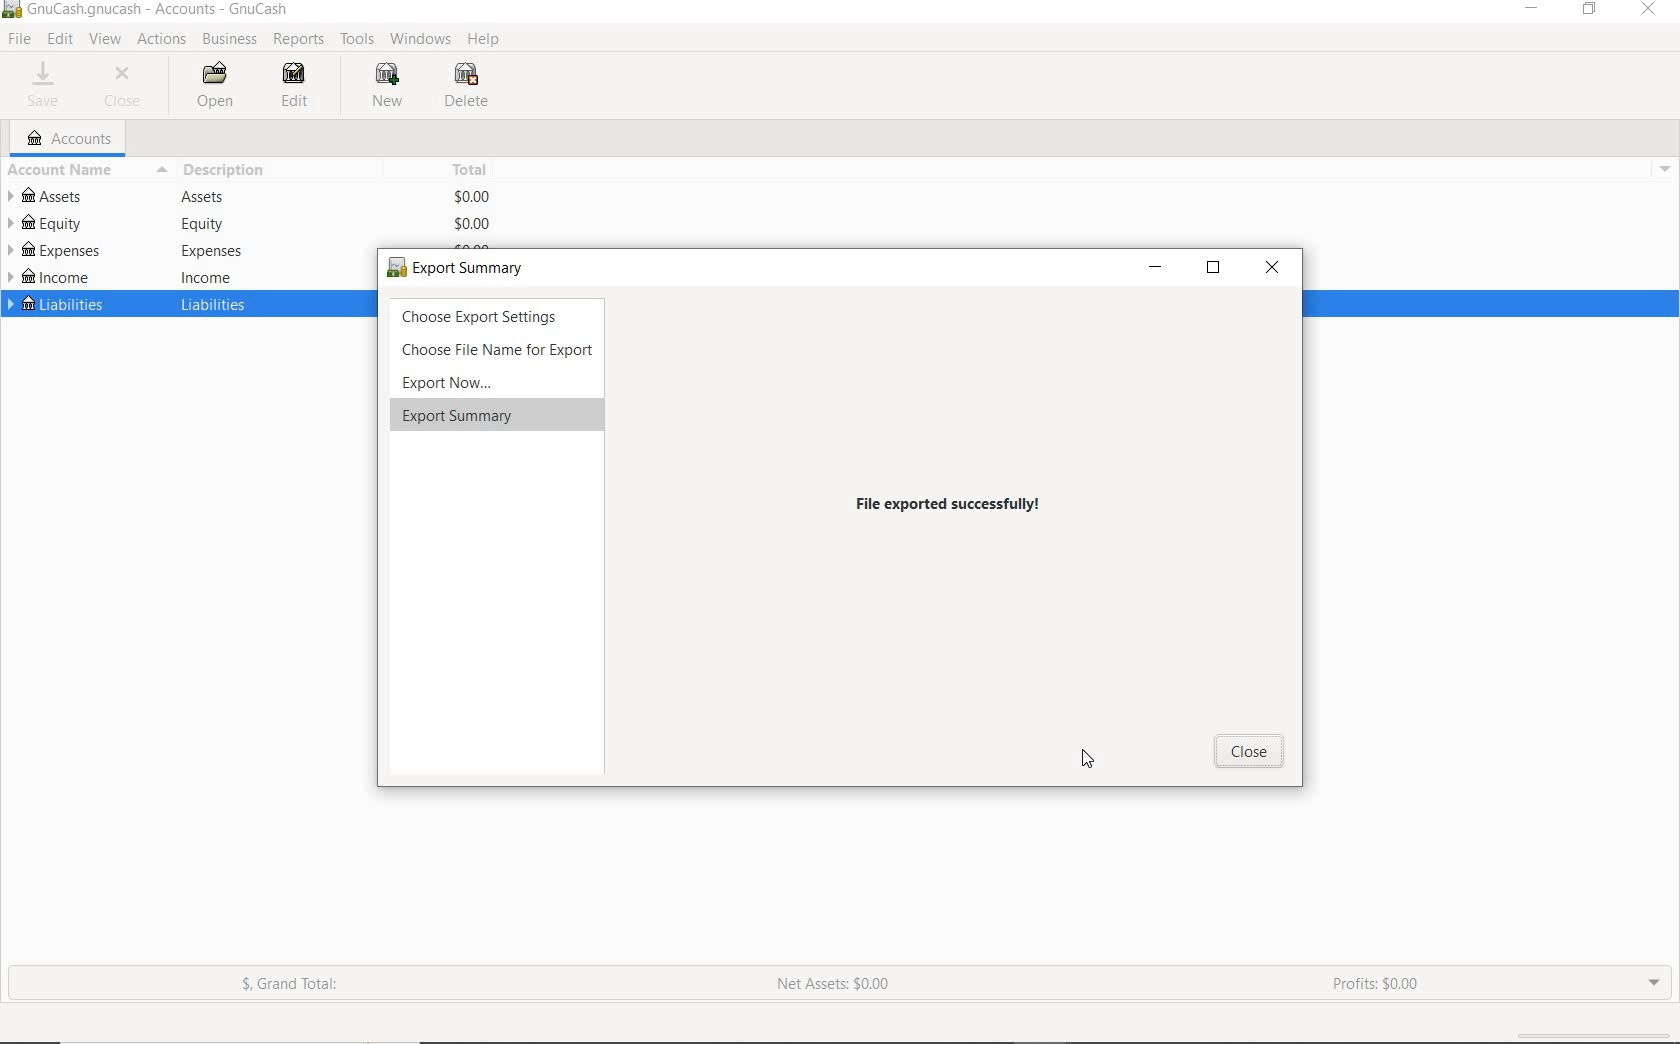  I want to click on INCOME, so click(53, 277).